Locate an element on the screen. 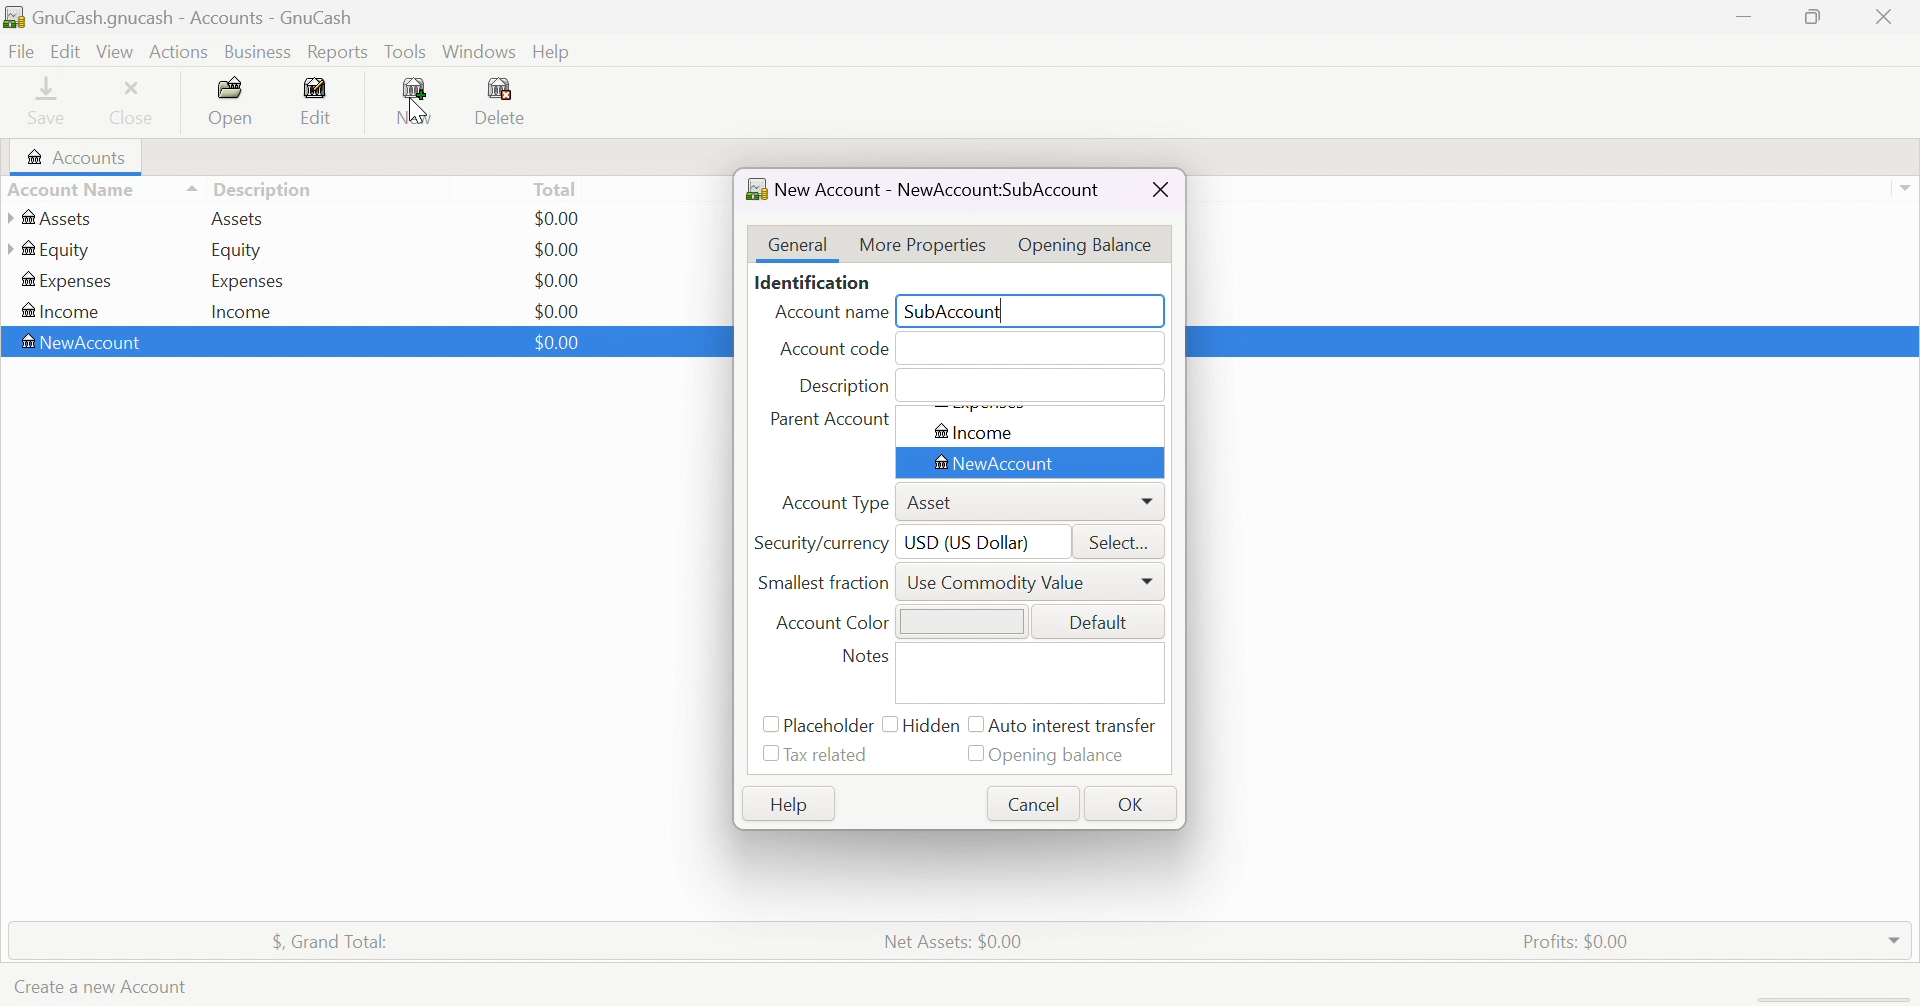 This screenshot has height=1006, width=1920. Expenses is located at coordinates (70, 281).